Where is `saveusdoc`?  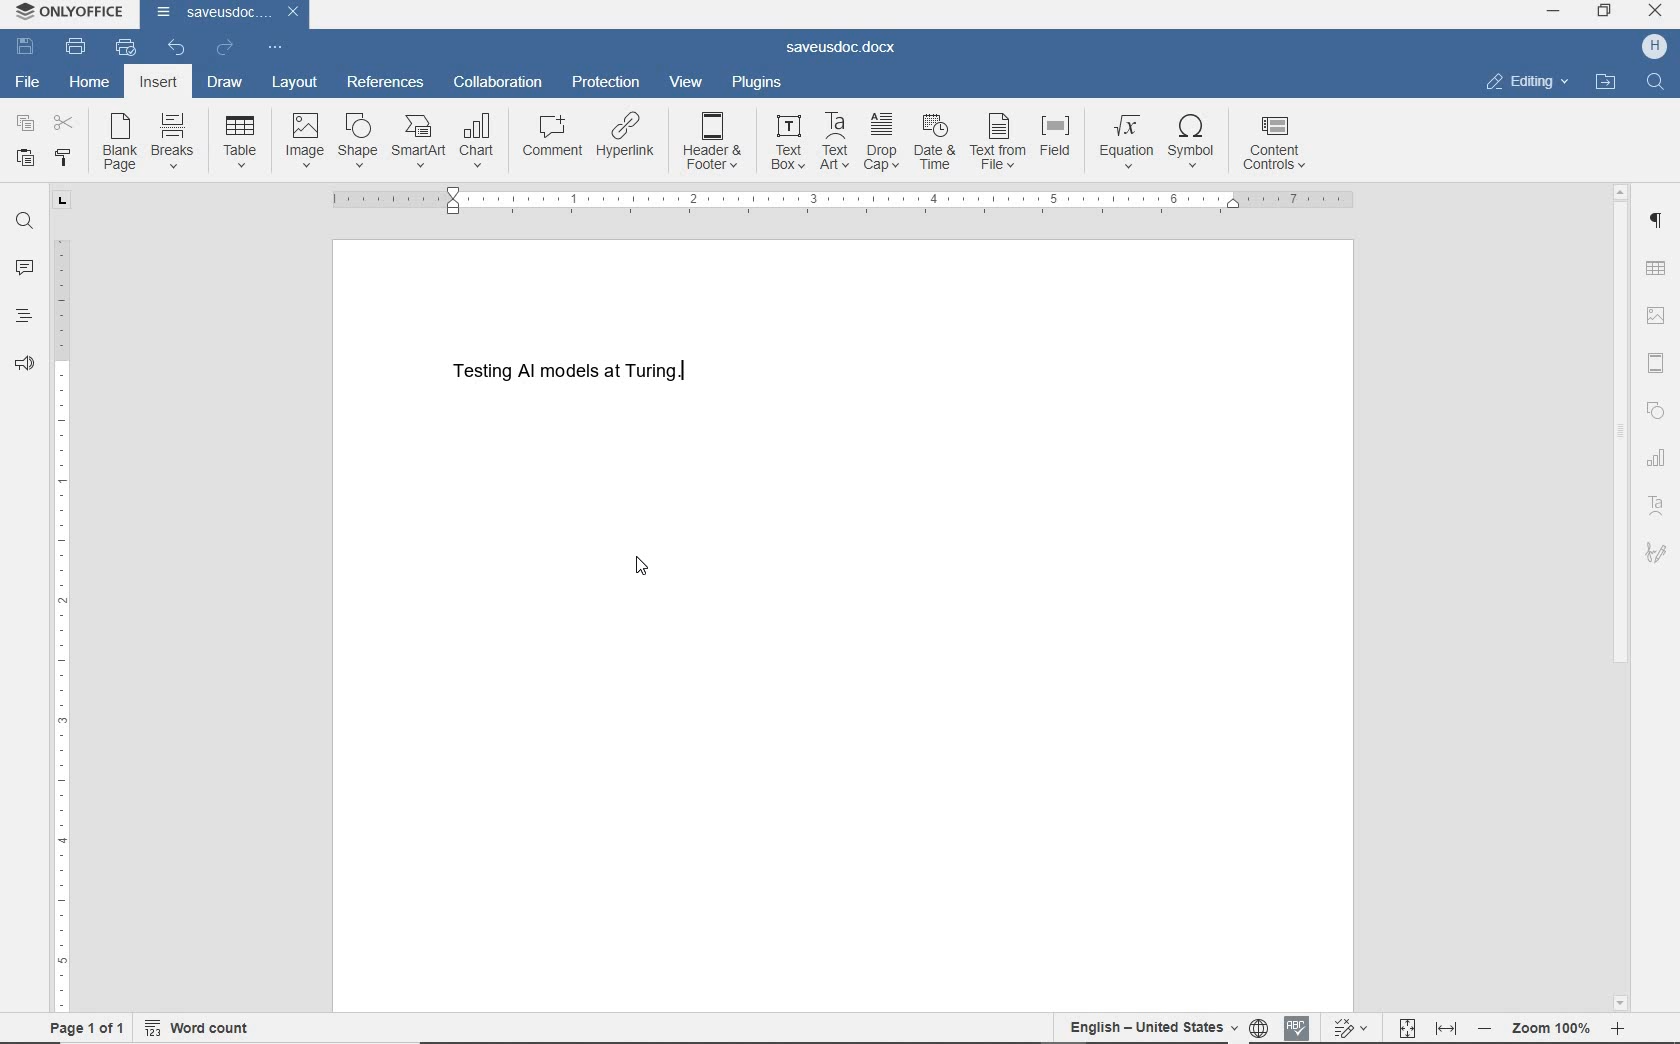
saveusdoc is located at coordinates (224, 14).